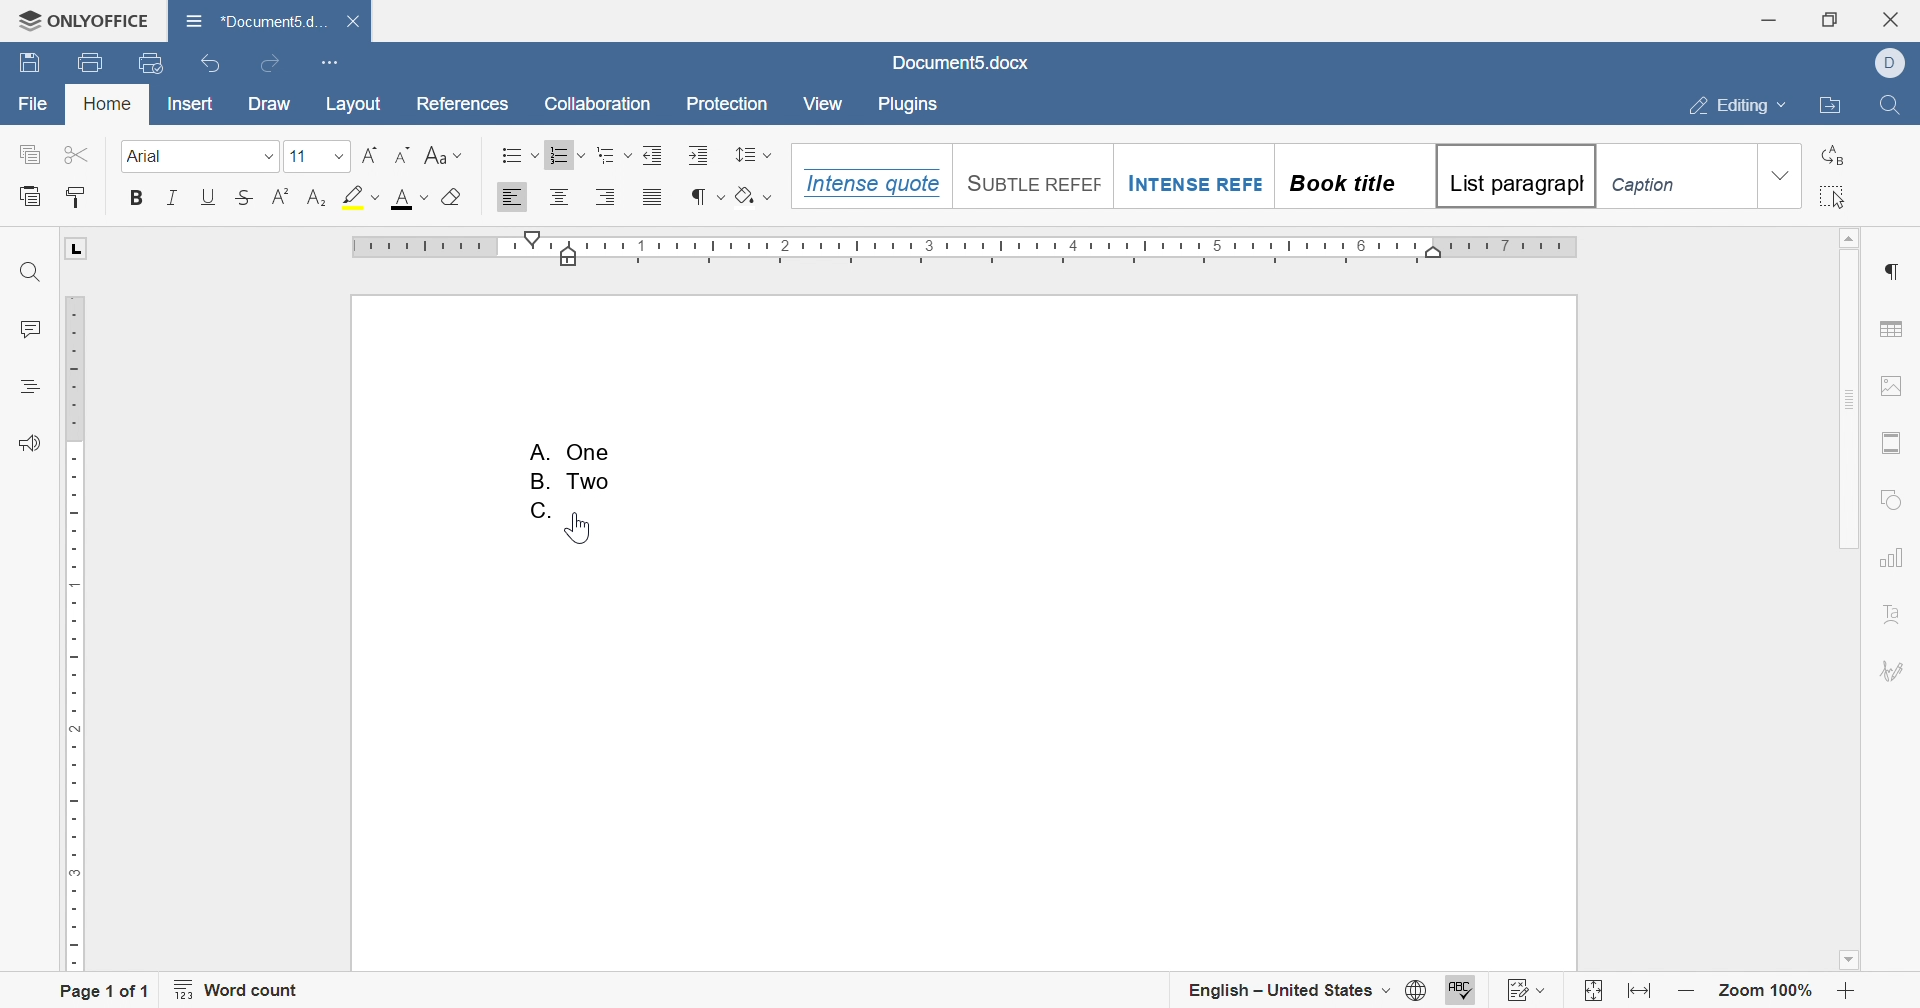 The height and width of the screenshot is (1008, 1920). Describe the element at coordinates (1893, 557) in the screenshot. I see `chart settings` at that location.